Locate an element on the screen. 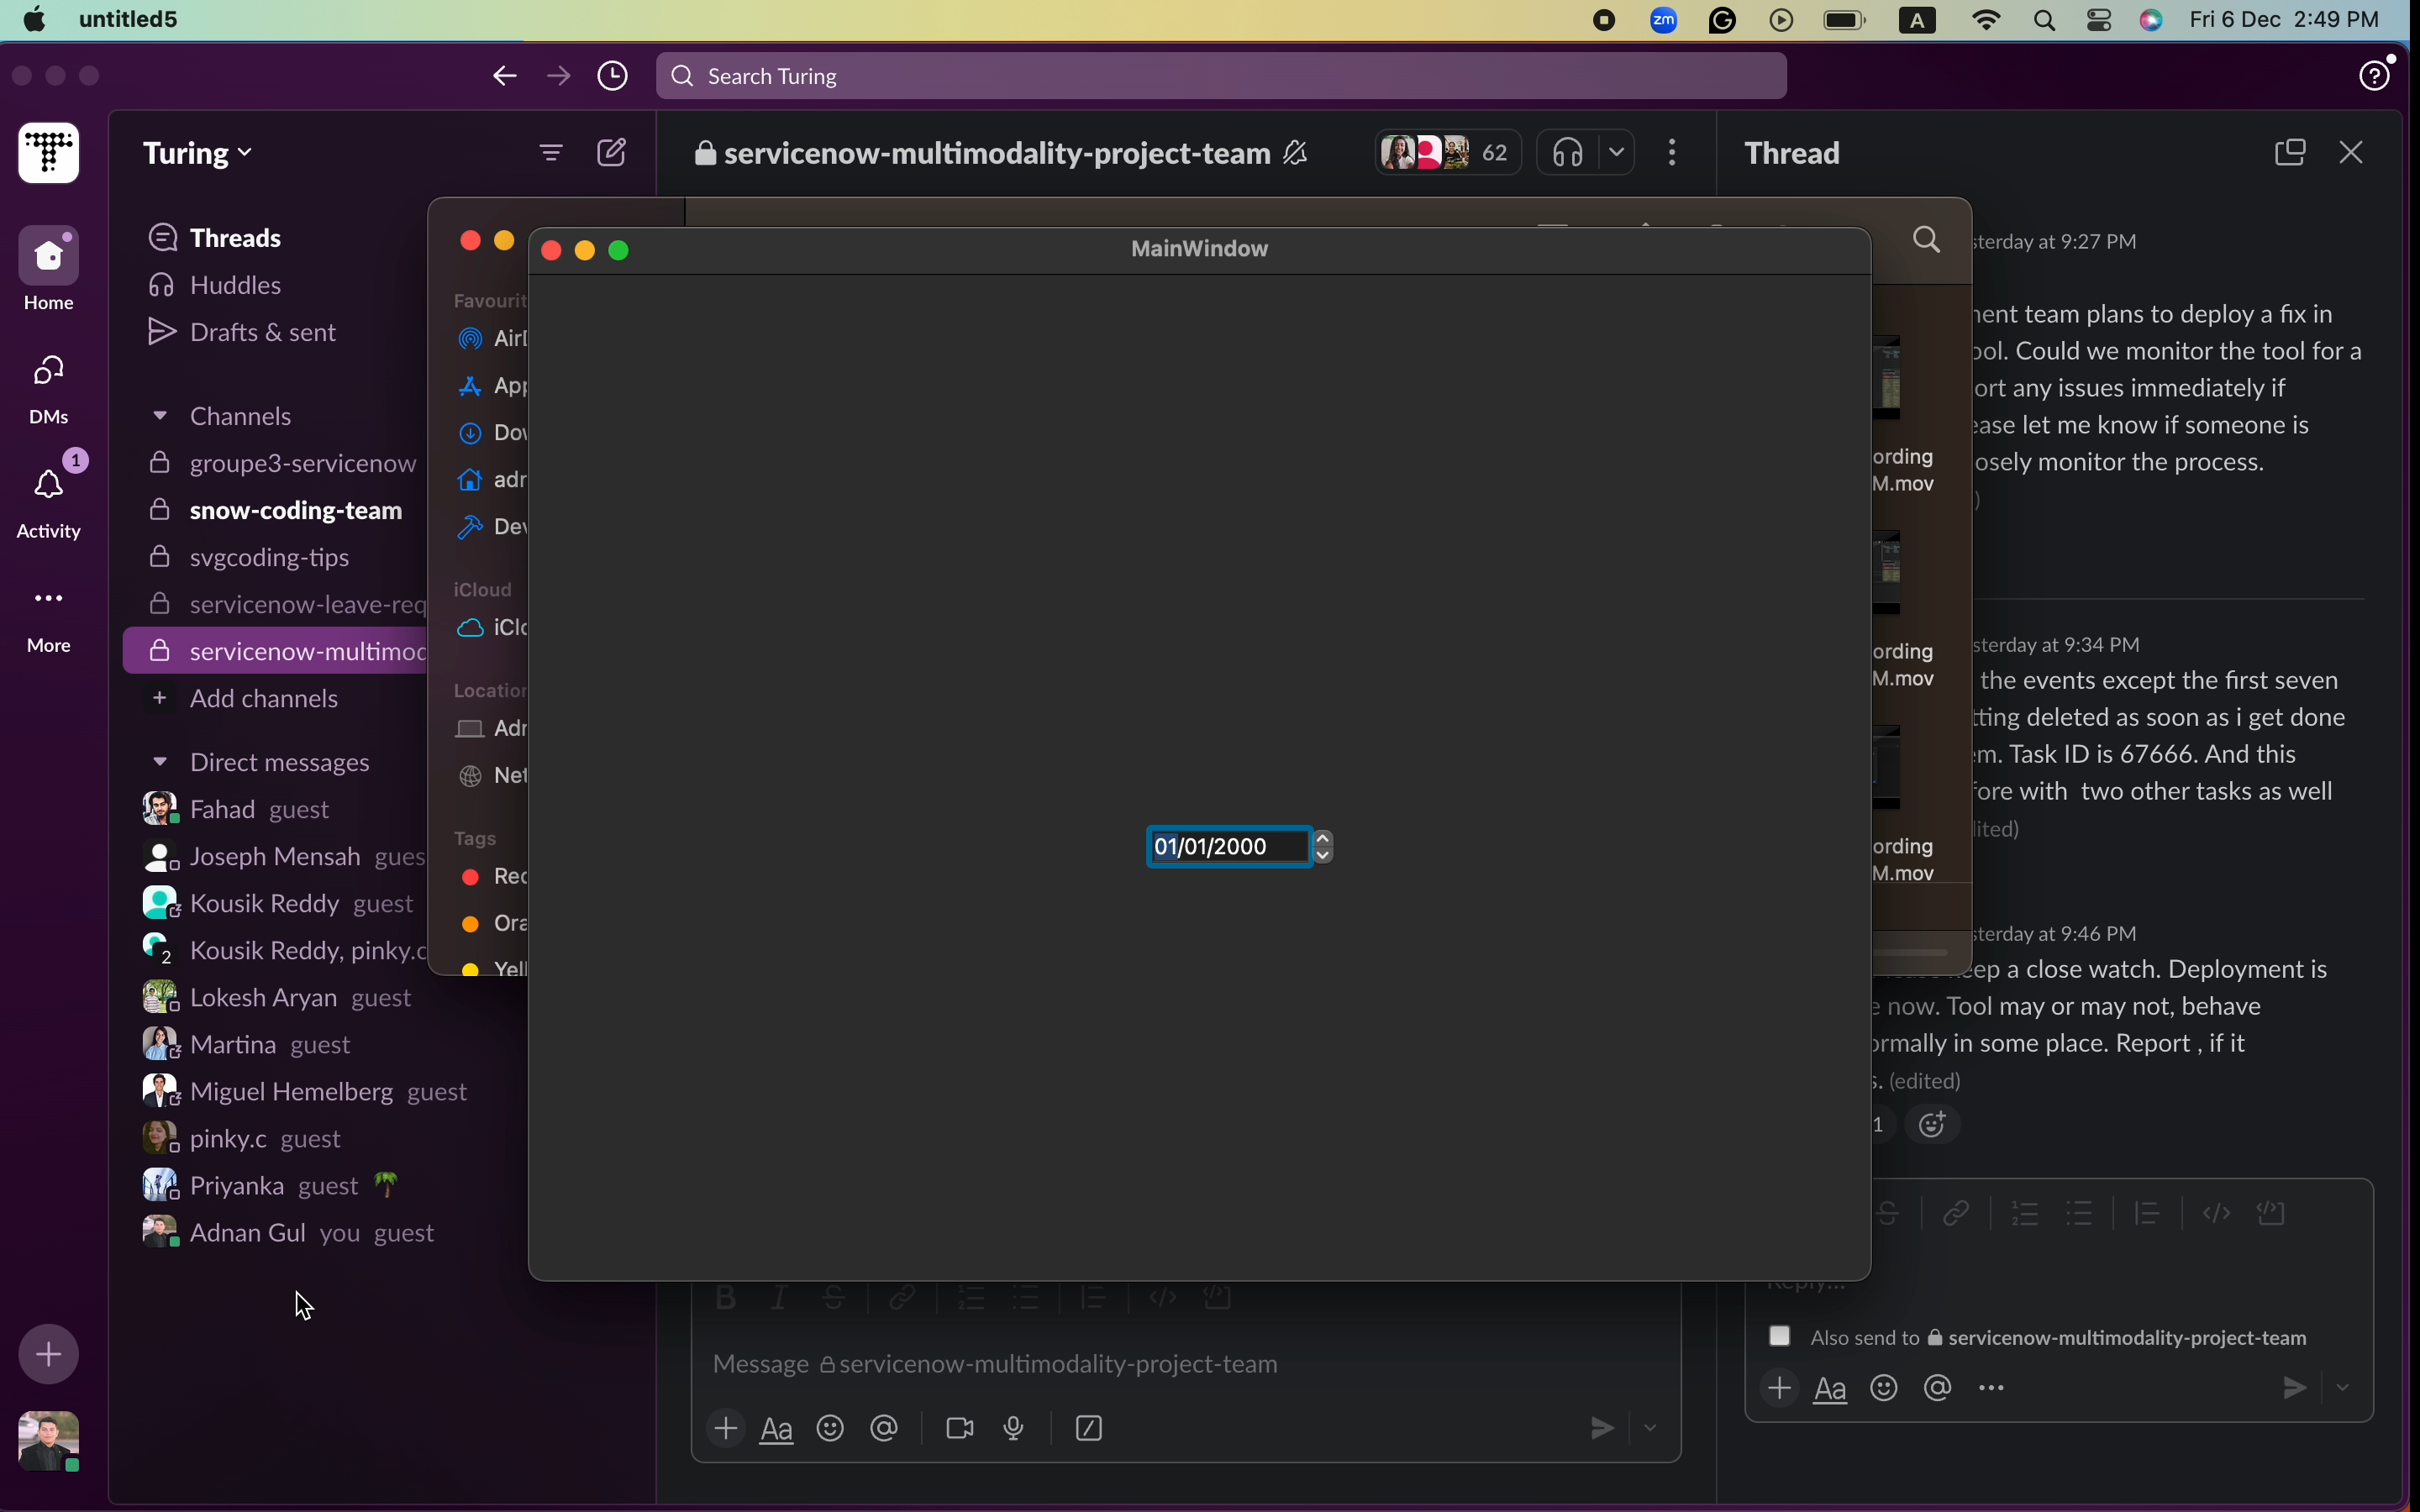 The image size is (2420, 1512). record is located at coordinates (1602, 21).